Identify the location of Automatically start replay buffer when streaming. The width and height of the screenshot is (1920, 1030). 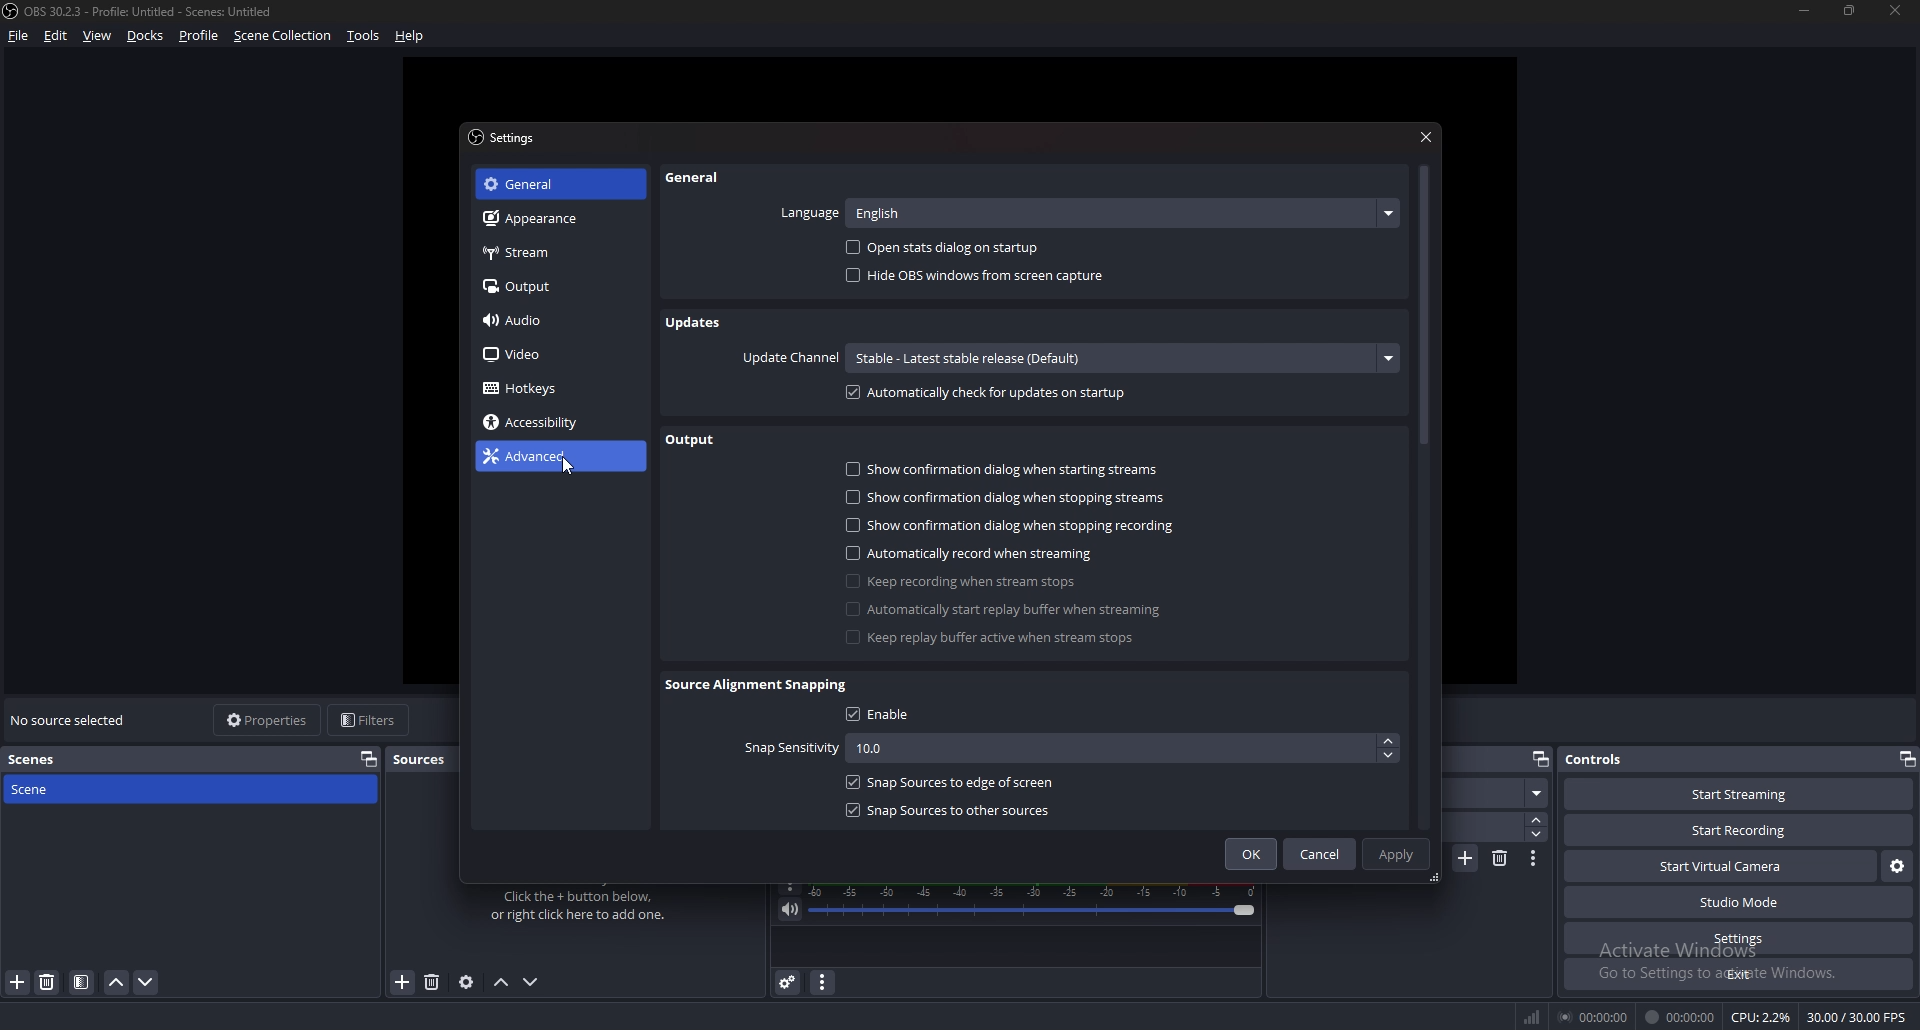
(1003, 610).